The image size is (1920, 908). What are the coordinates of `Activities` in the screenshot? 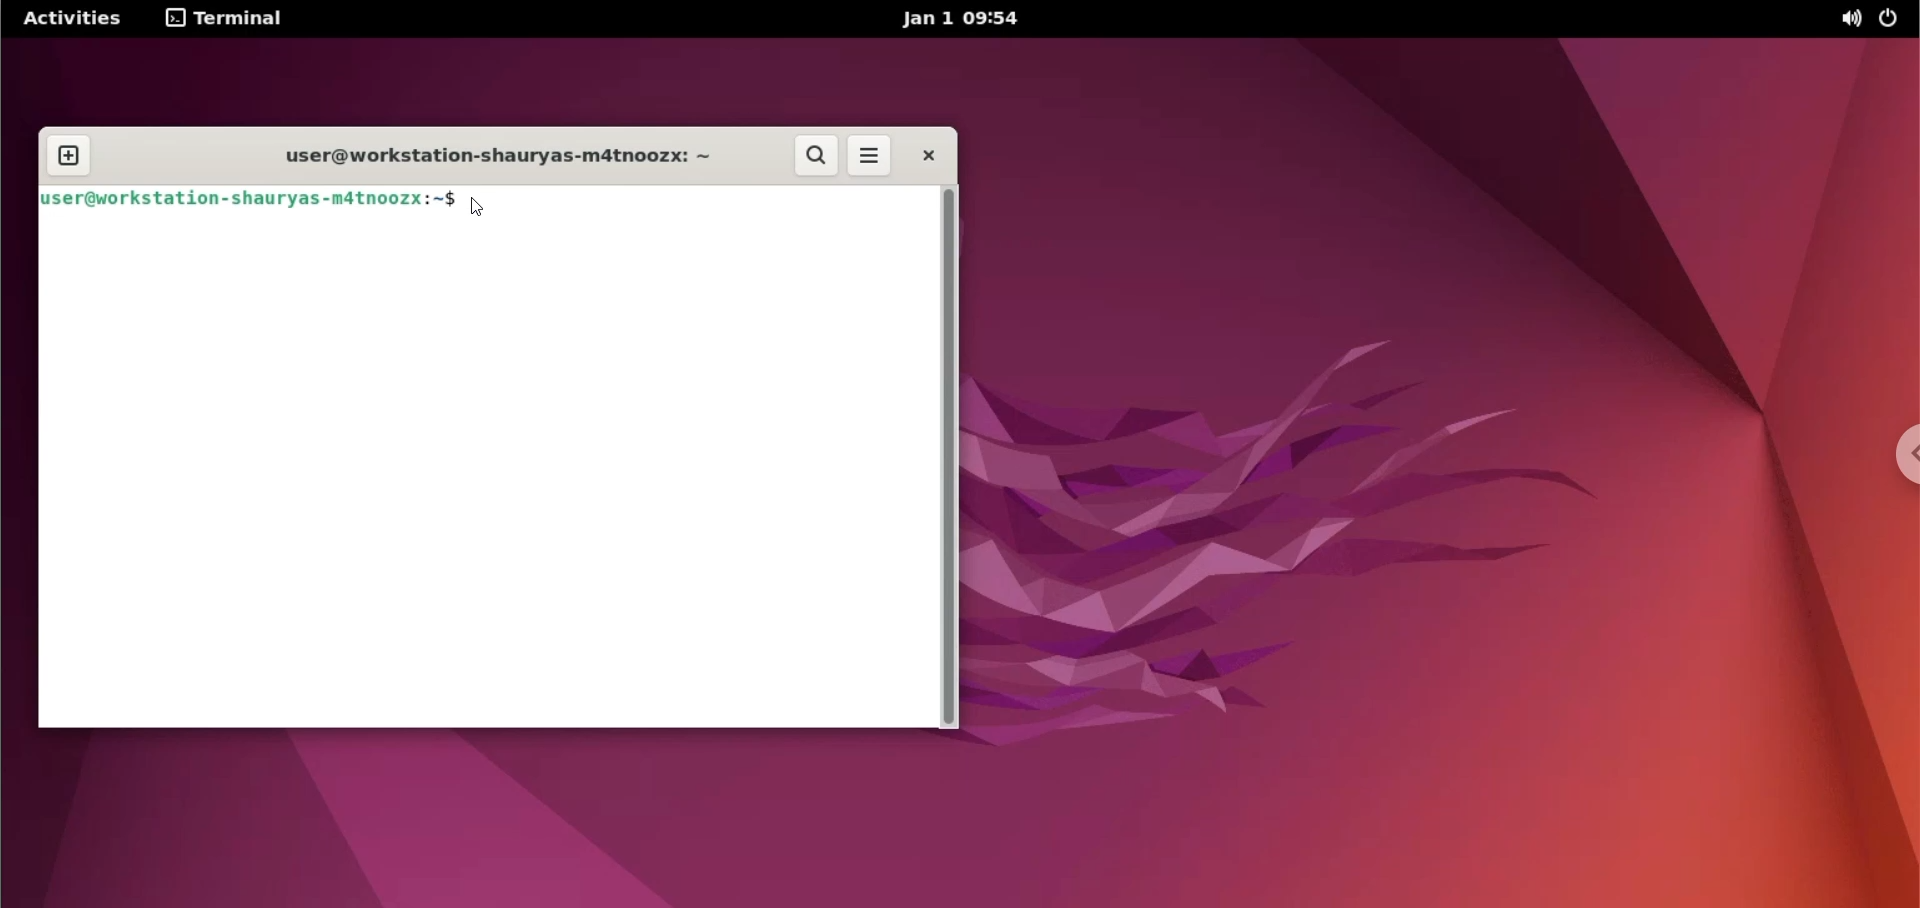 It's located at (70, 19).